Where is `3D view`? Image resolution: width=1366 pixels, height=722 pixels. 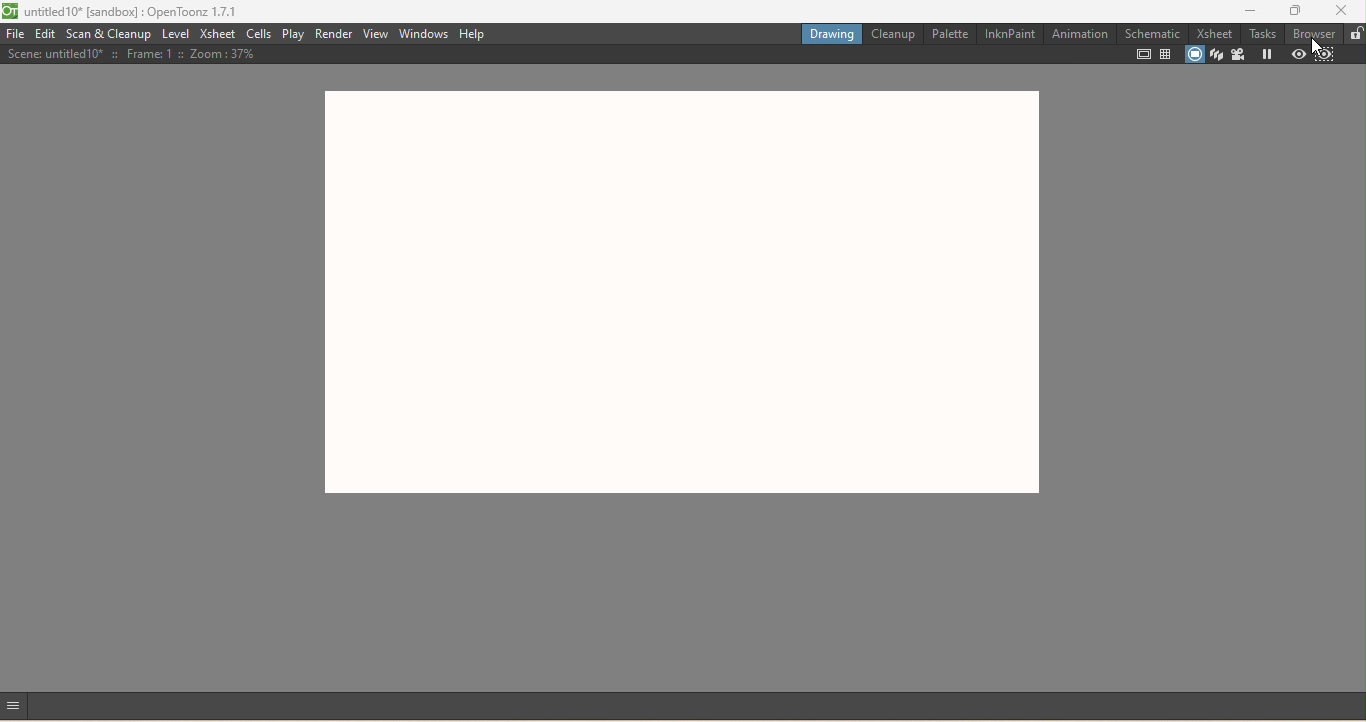 3D view is located at coordinates (1216, 53).